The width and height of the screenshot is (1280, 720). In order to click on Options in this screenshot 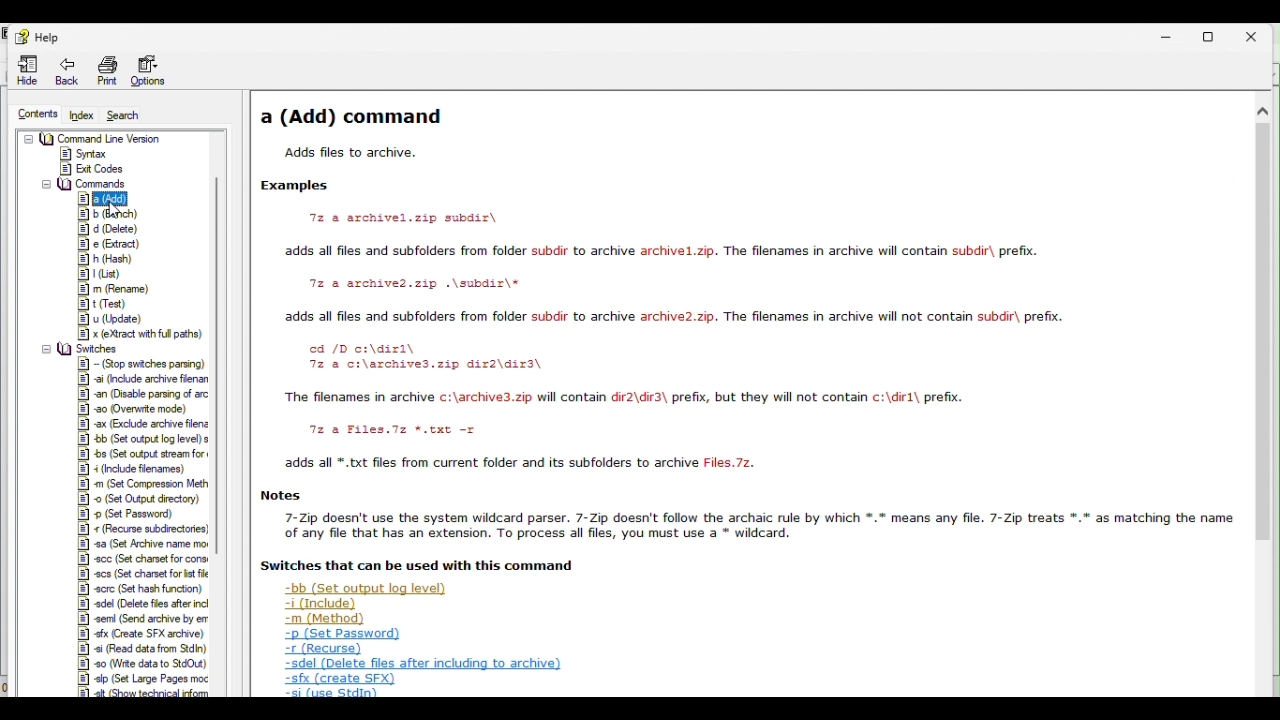, I will do `click(147, 68)`.